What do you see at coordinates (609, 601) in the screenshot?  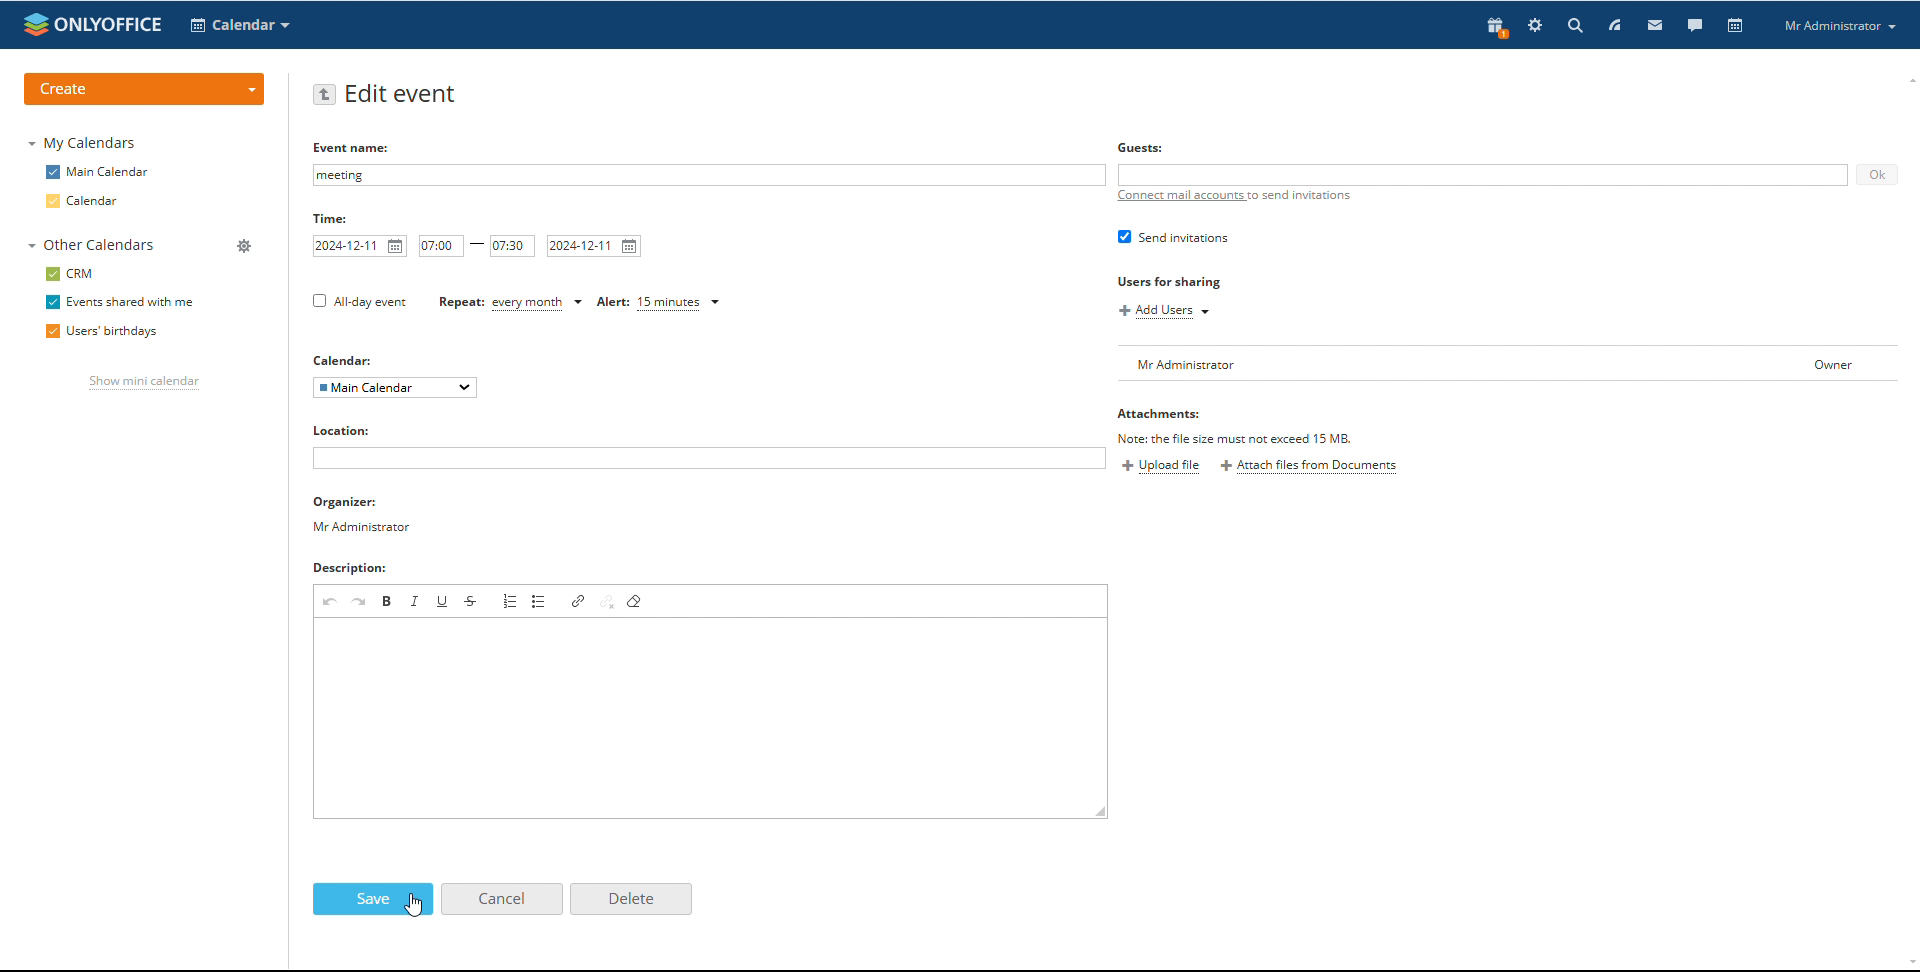 I see `unlink` at bounding box center [609, 601].